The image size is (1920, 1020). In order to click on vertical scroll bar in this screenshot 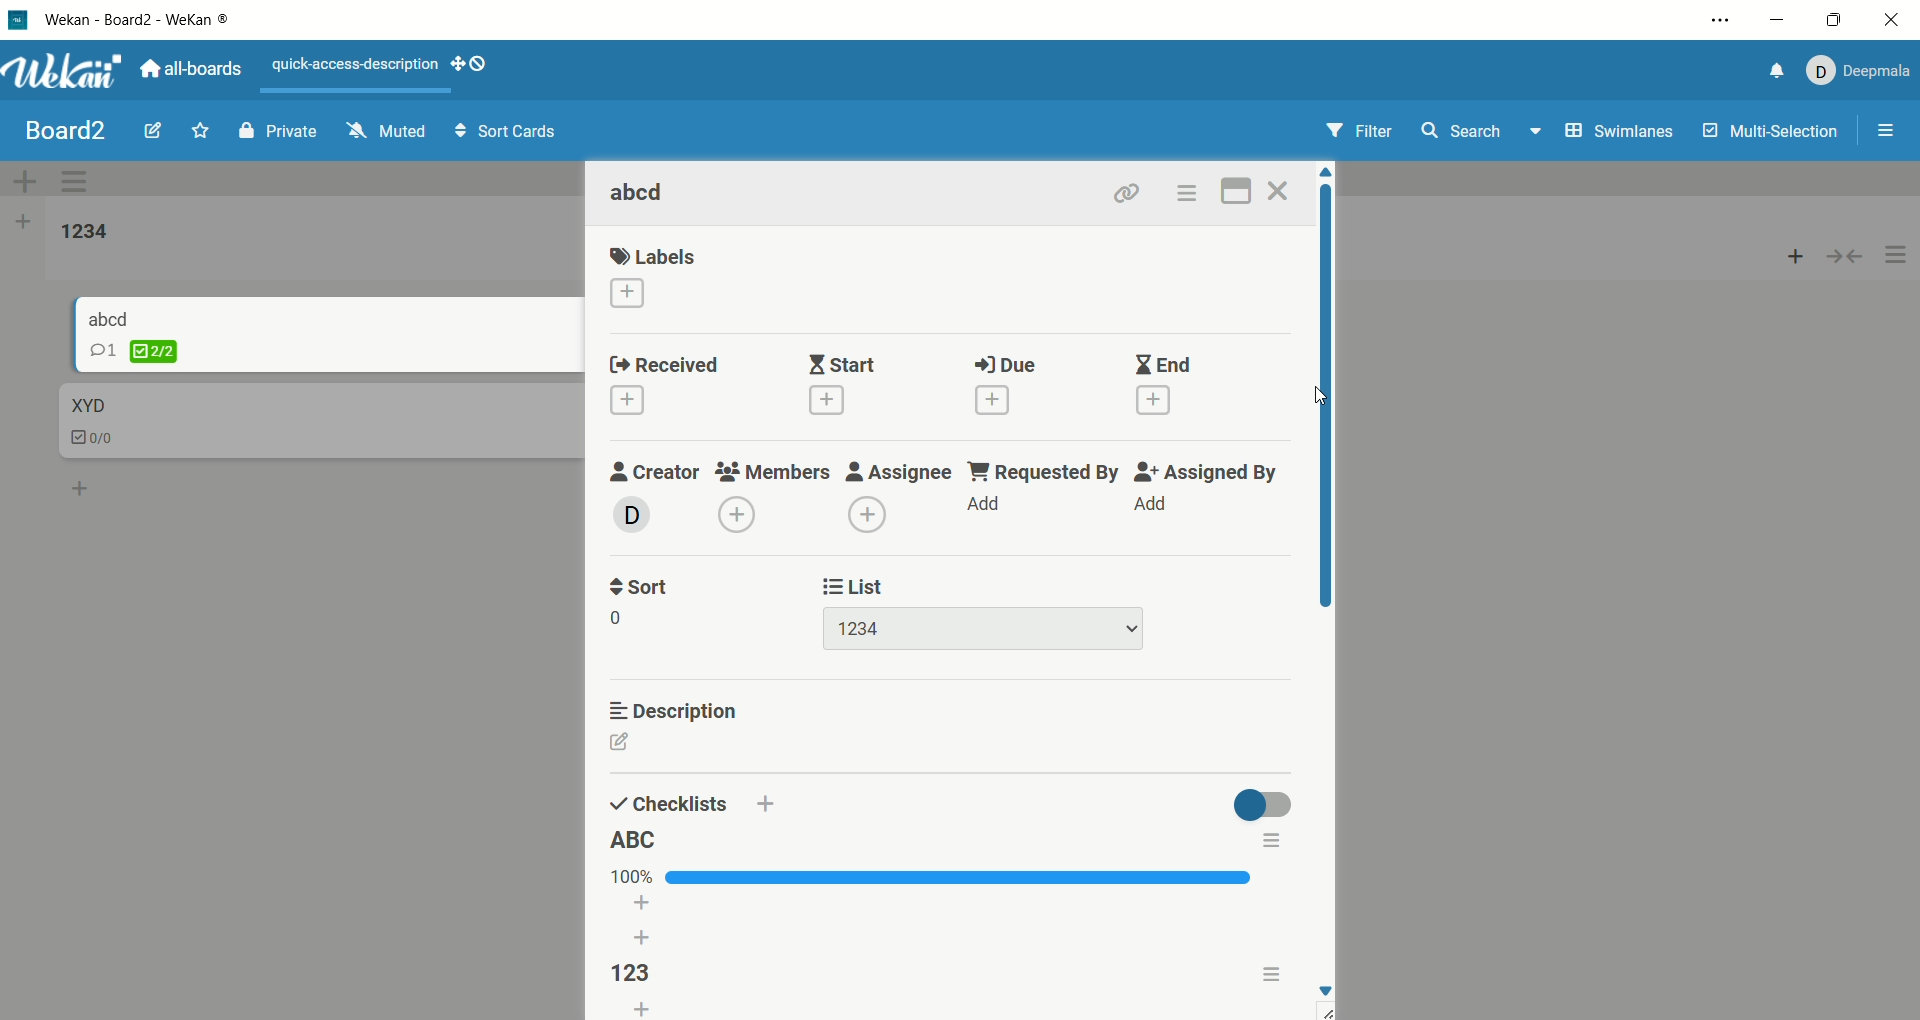, I will do `click(1328, 399)`.